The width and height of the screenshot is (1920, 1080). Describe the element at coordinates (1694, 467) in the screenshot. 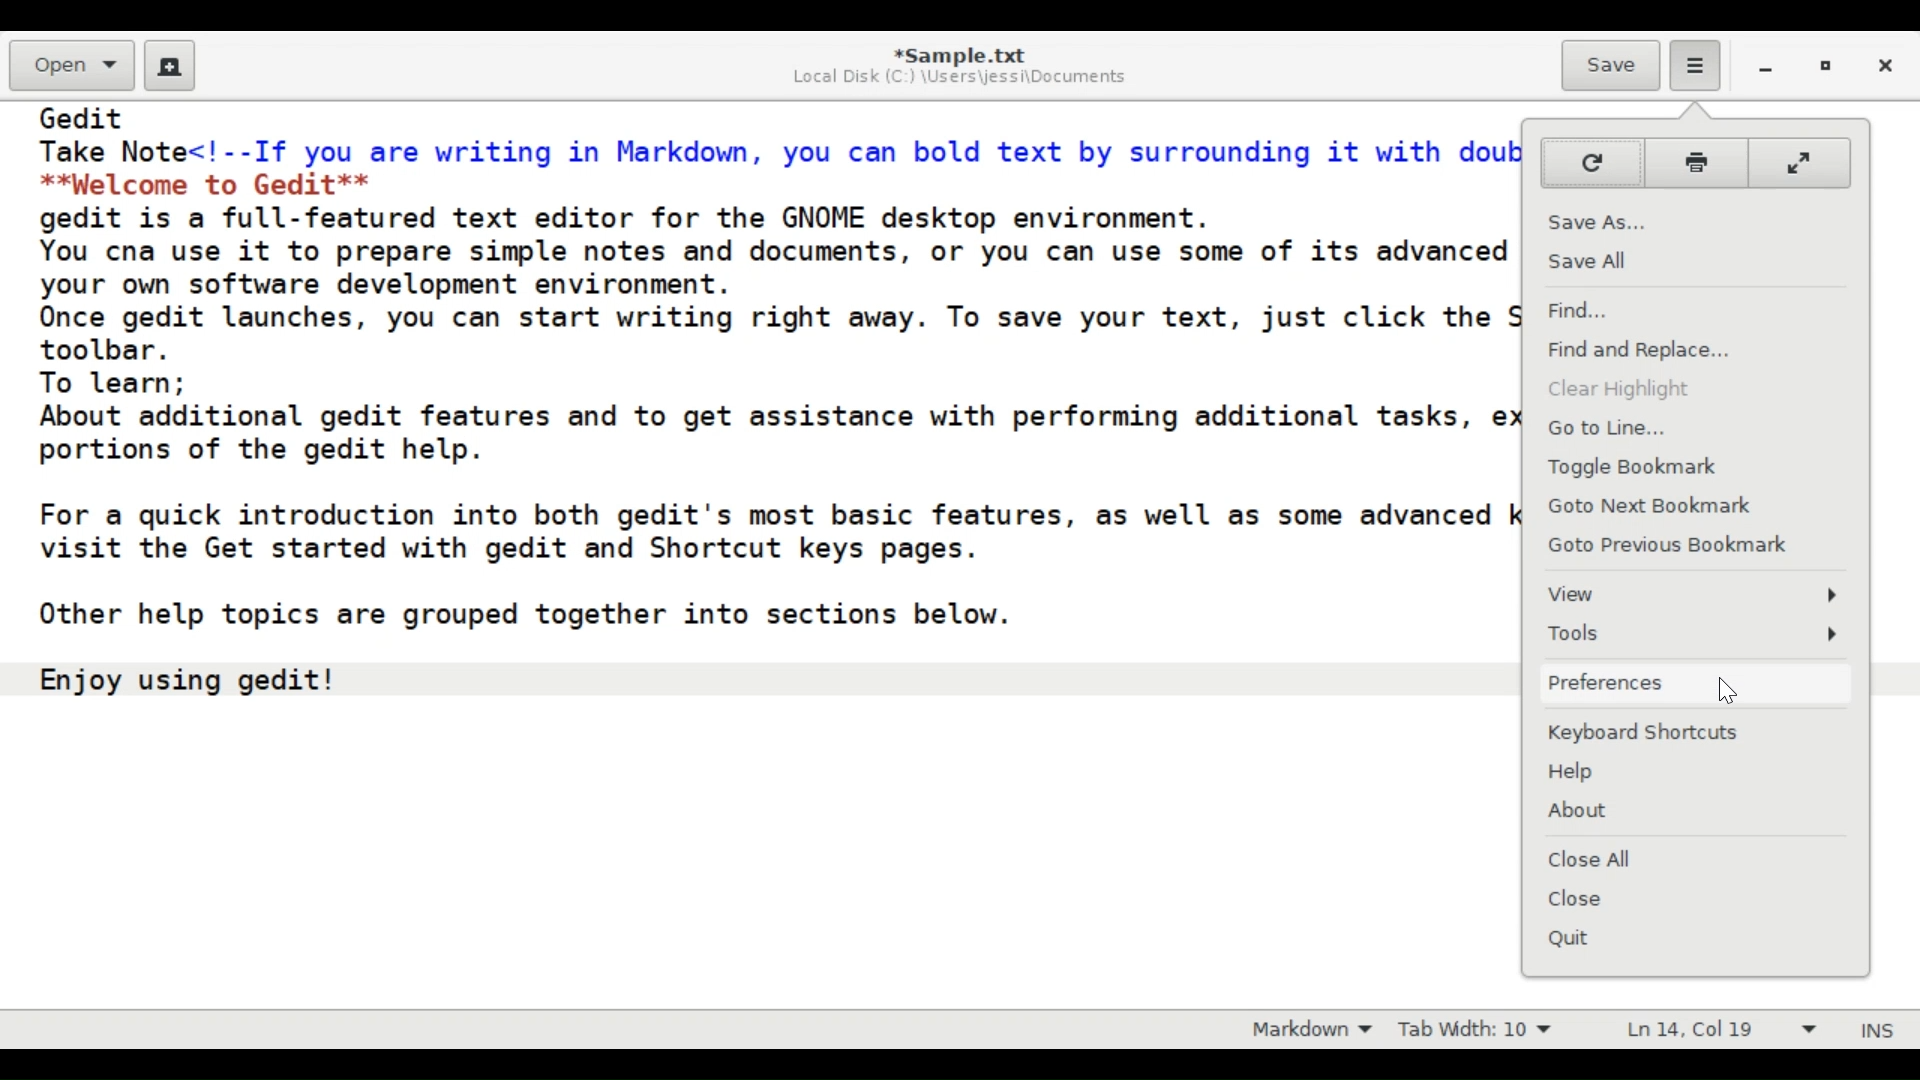

I see `Toggle Bookmark` at that location.